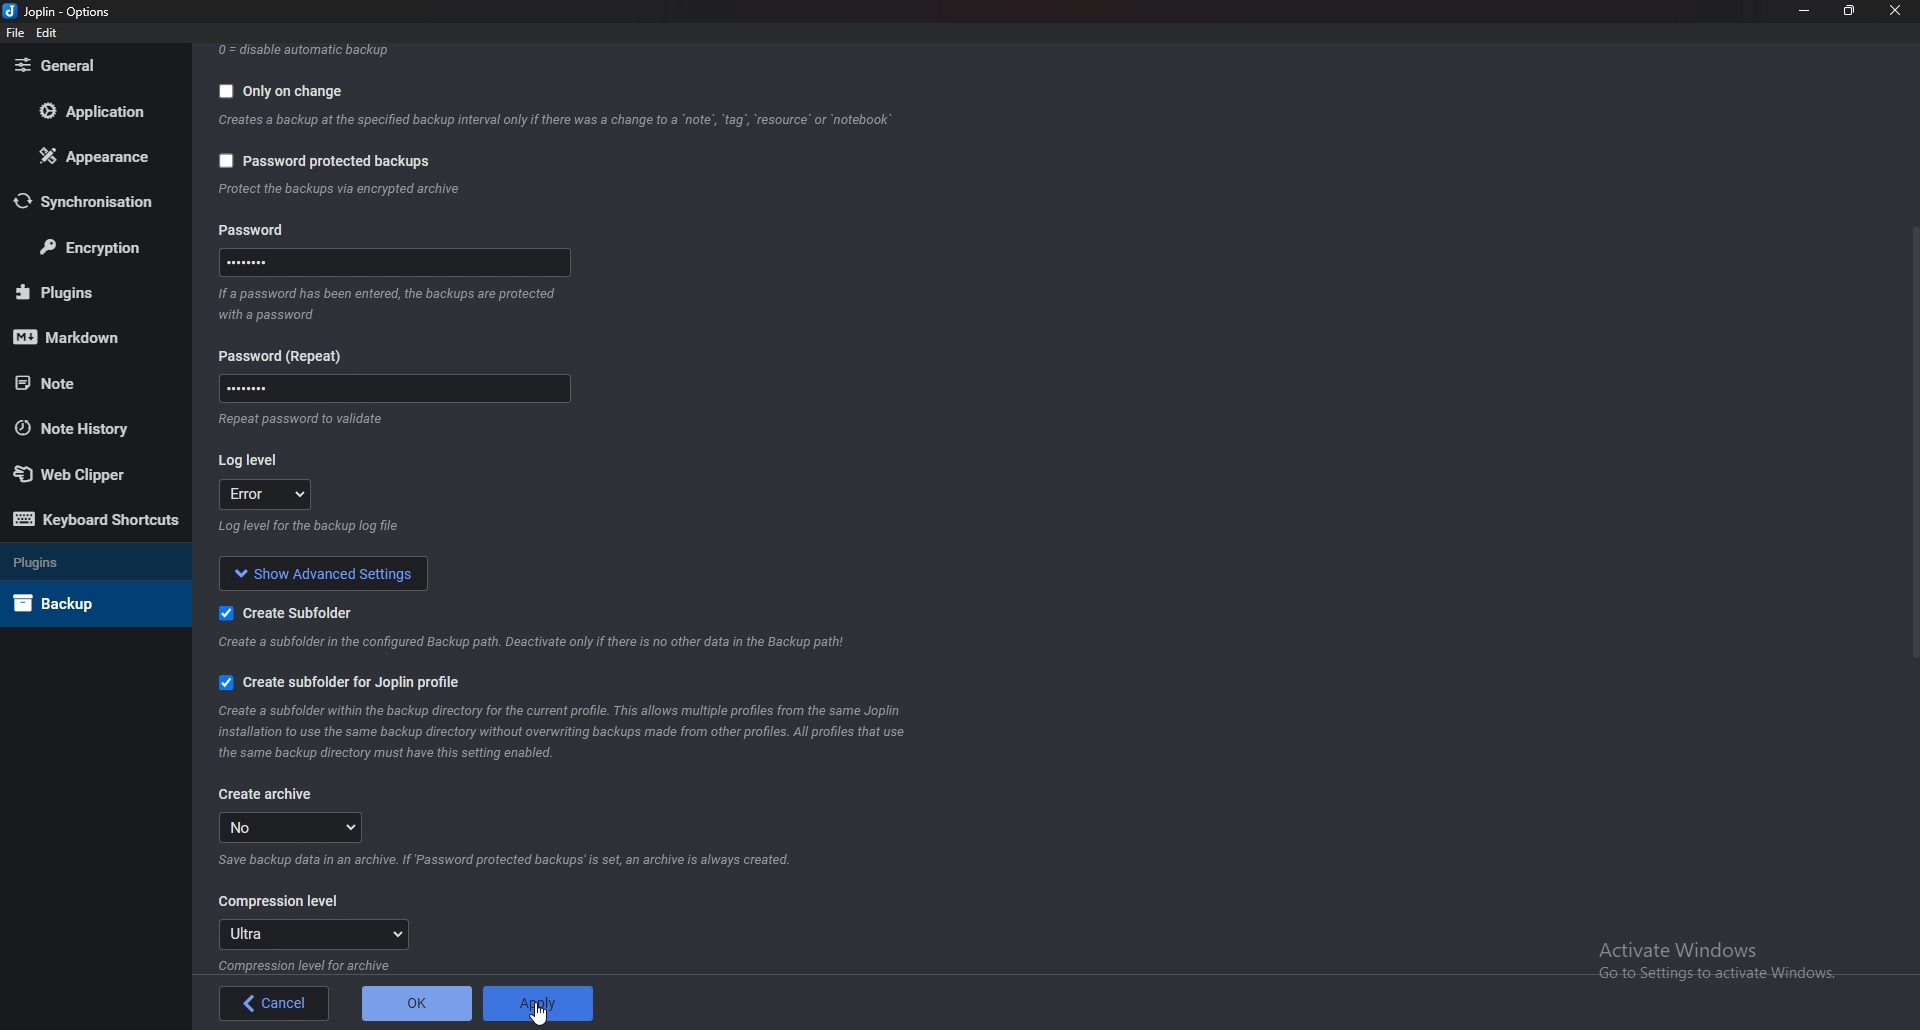 The width and height of the screenshot is (1920, 1030). What do you see at coordinates (1850, 11) in the screenshot?
I see `Resize` at bounding box center [1850, 11].